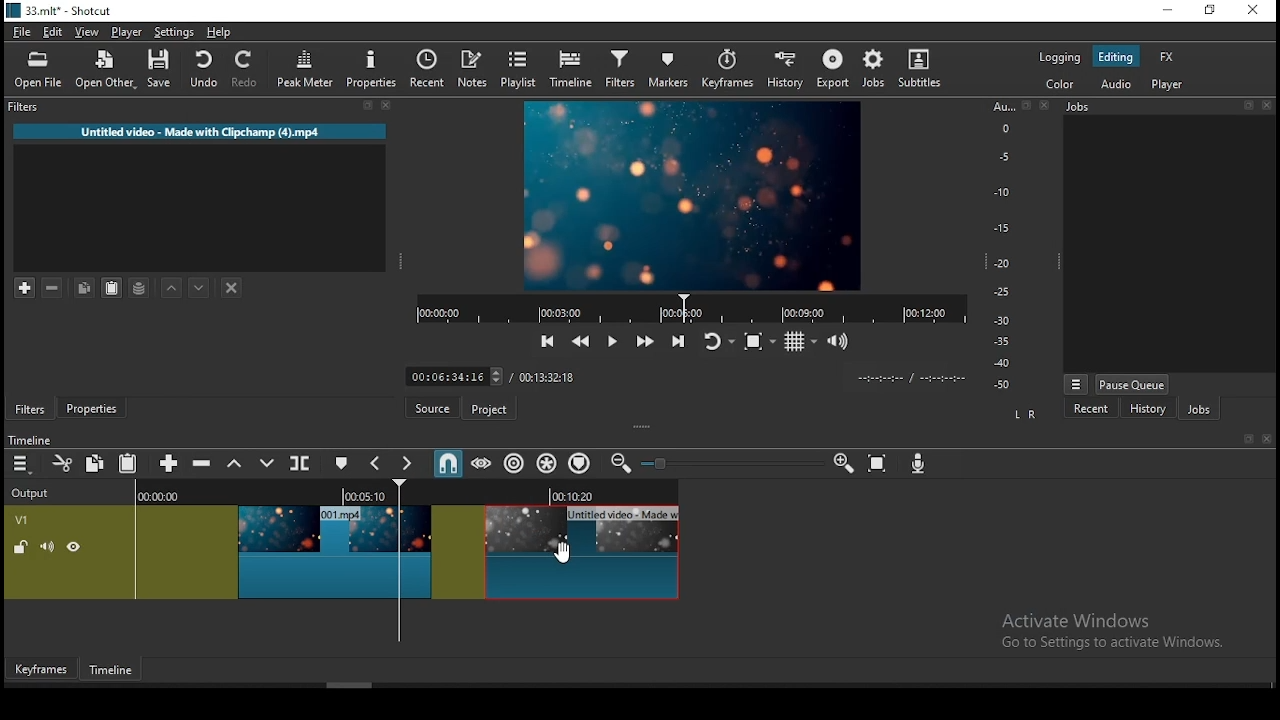  I want to click on Project, so click(492, 409).